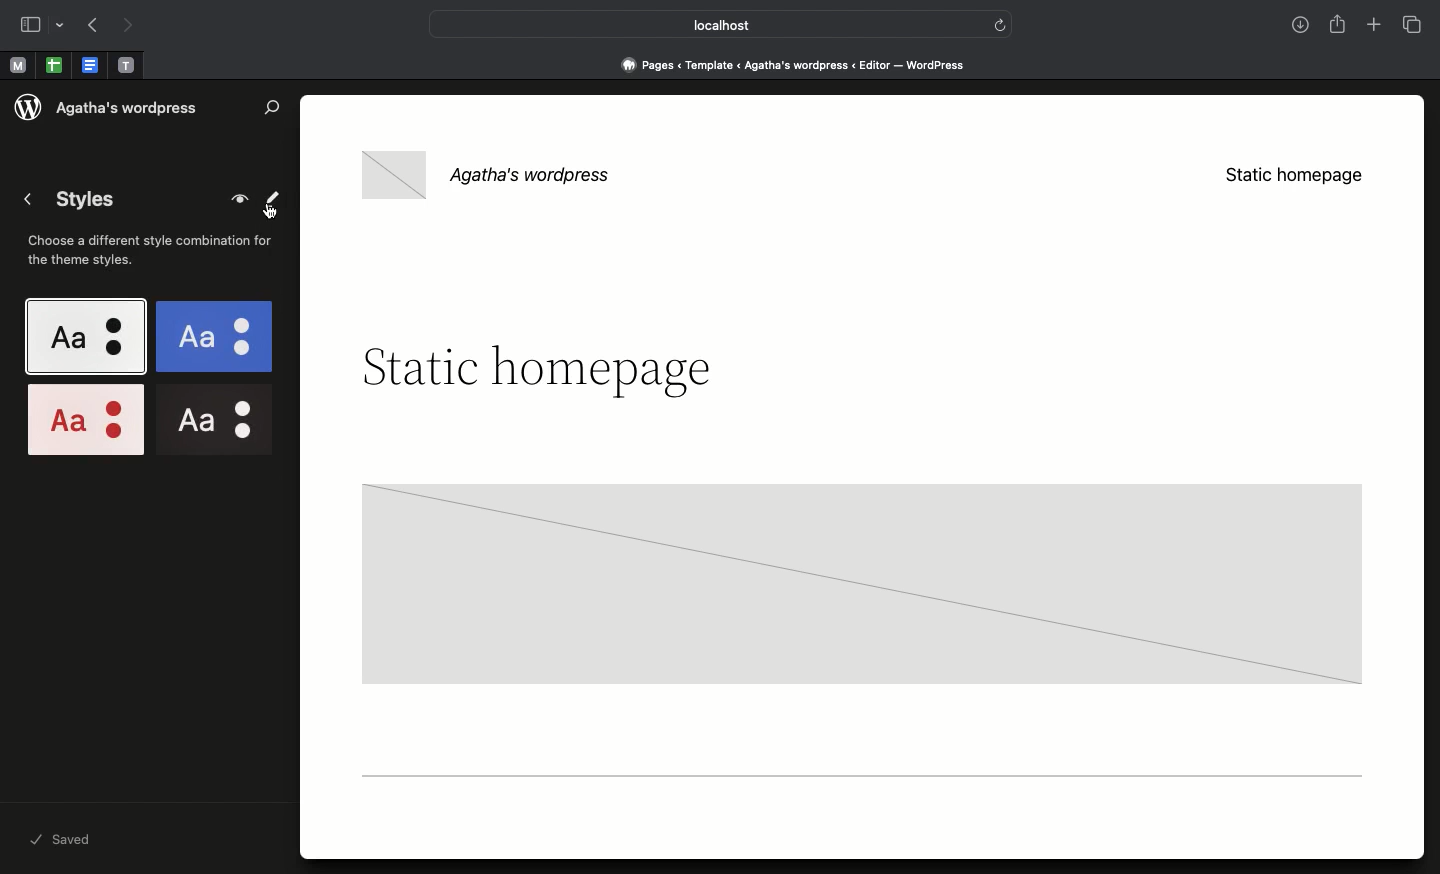  I want to click on Instructional text, so click(157, 254).